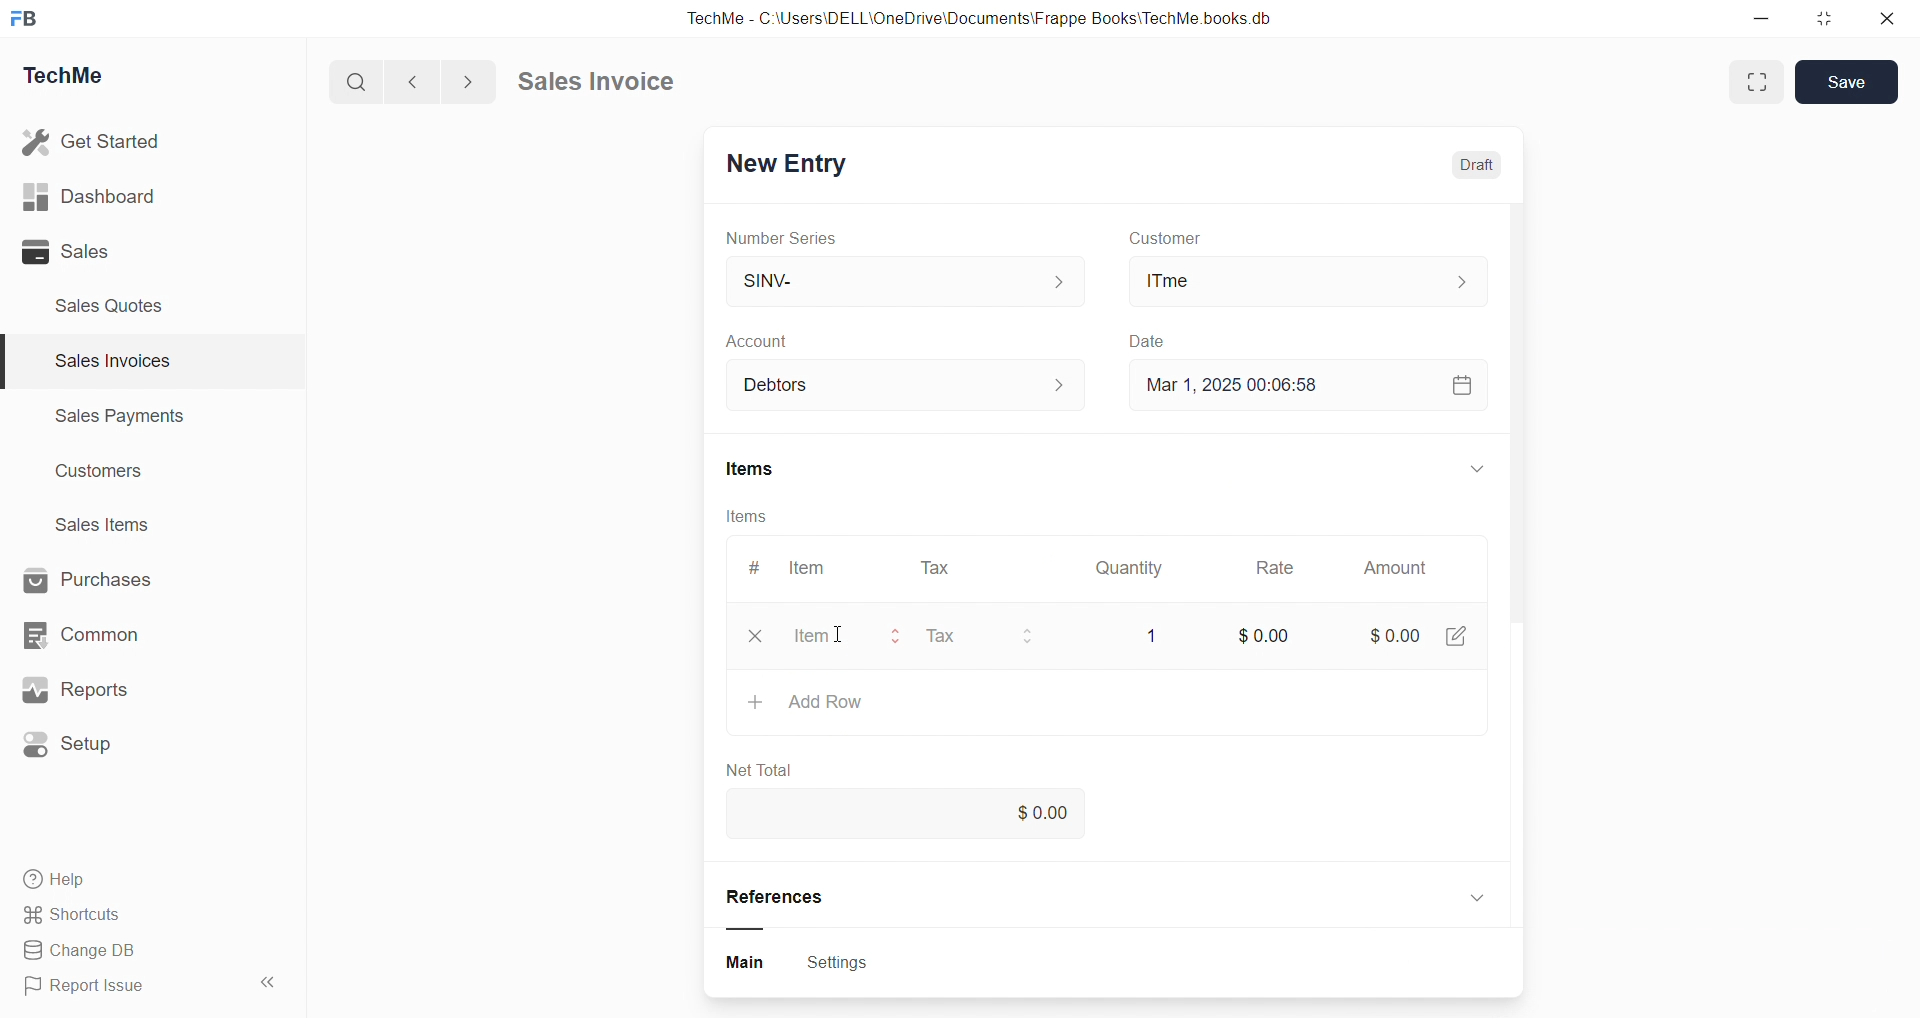 Image resolution: width=1920 pixels, height=1018 pixels. What do you see at coordinates (1279, 570) in the screenshot?
I see `Rate` at bounding box center [1279, 570].